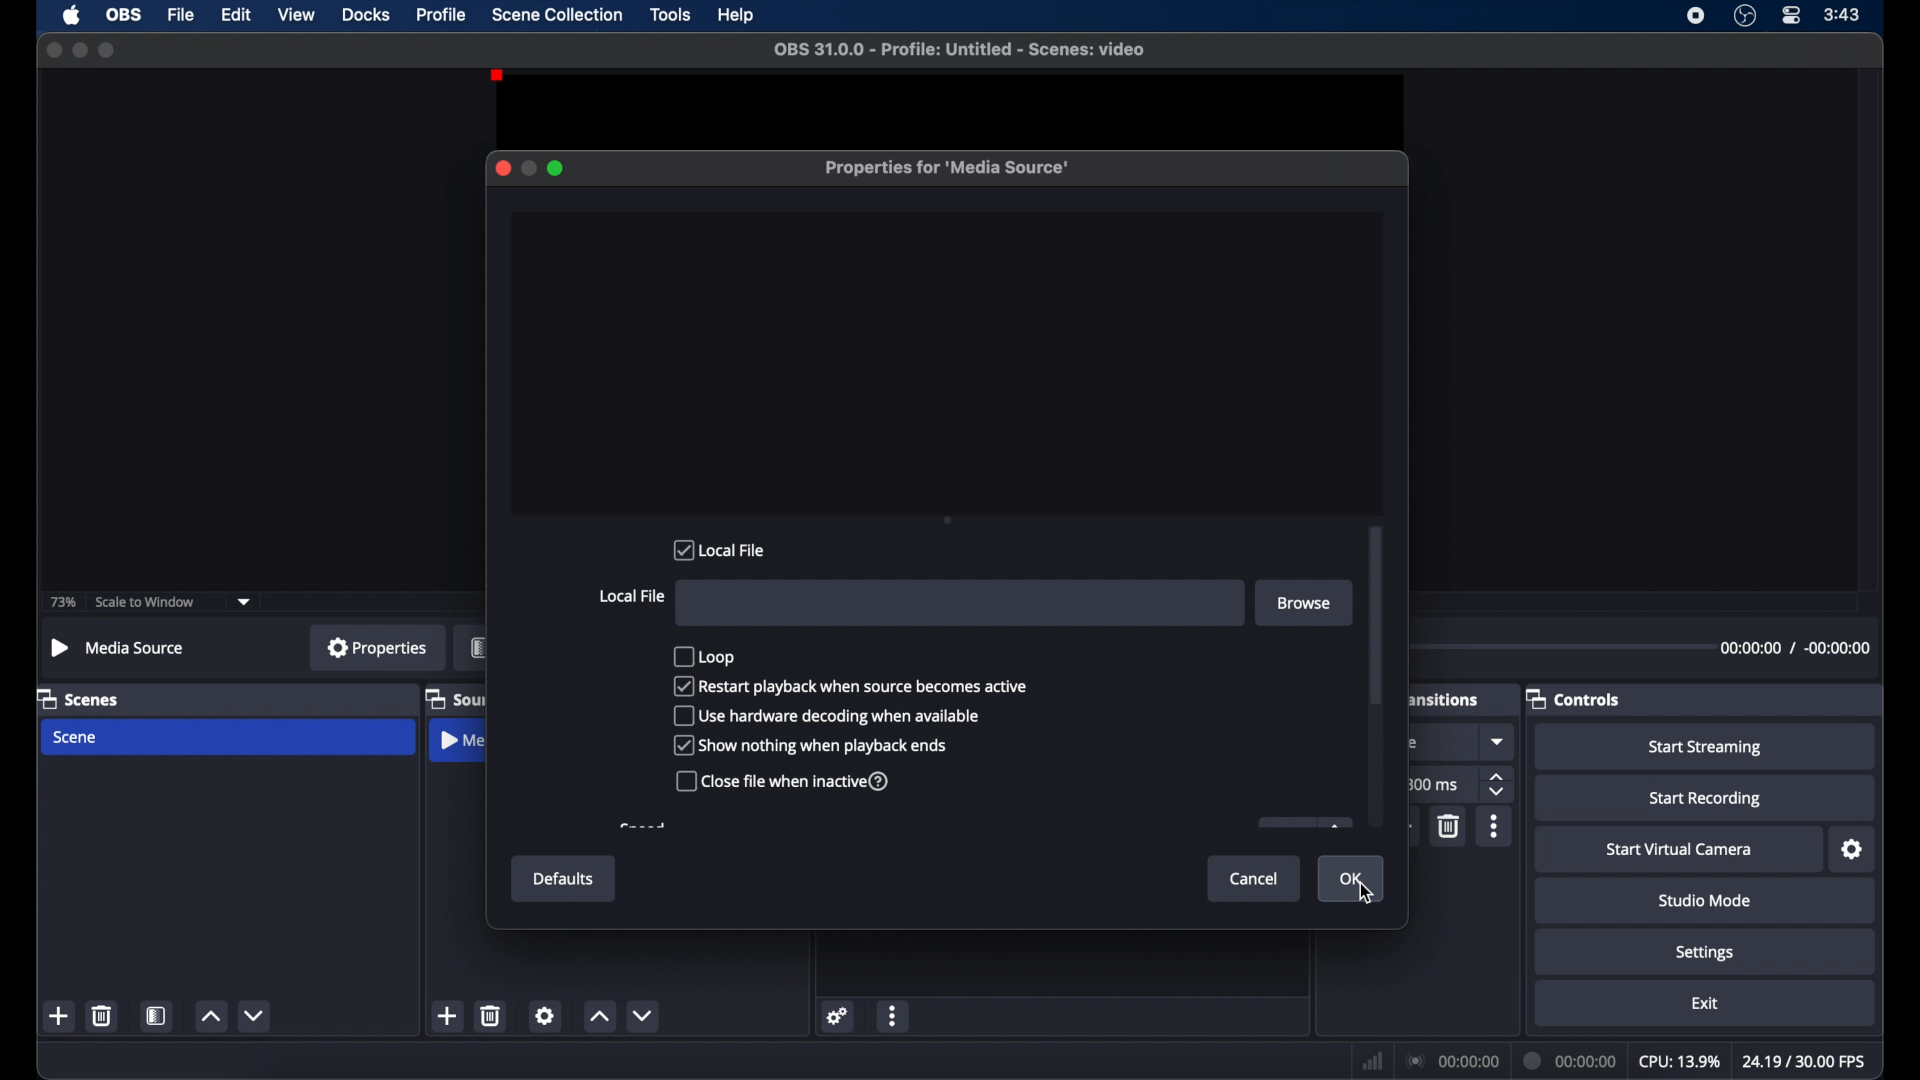 Image resolution: width=1920 pixels, height=1080 pixels. I want to click on decrement, so click(642, 1015).